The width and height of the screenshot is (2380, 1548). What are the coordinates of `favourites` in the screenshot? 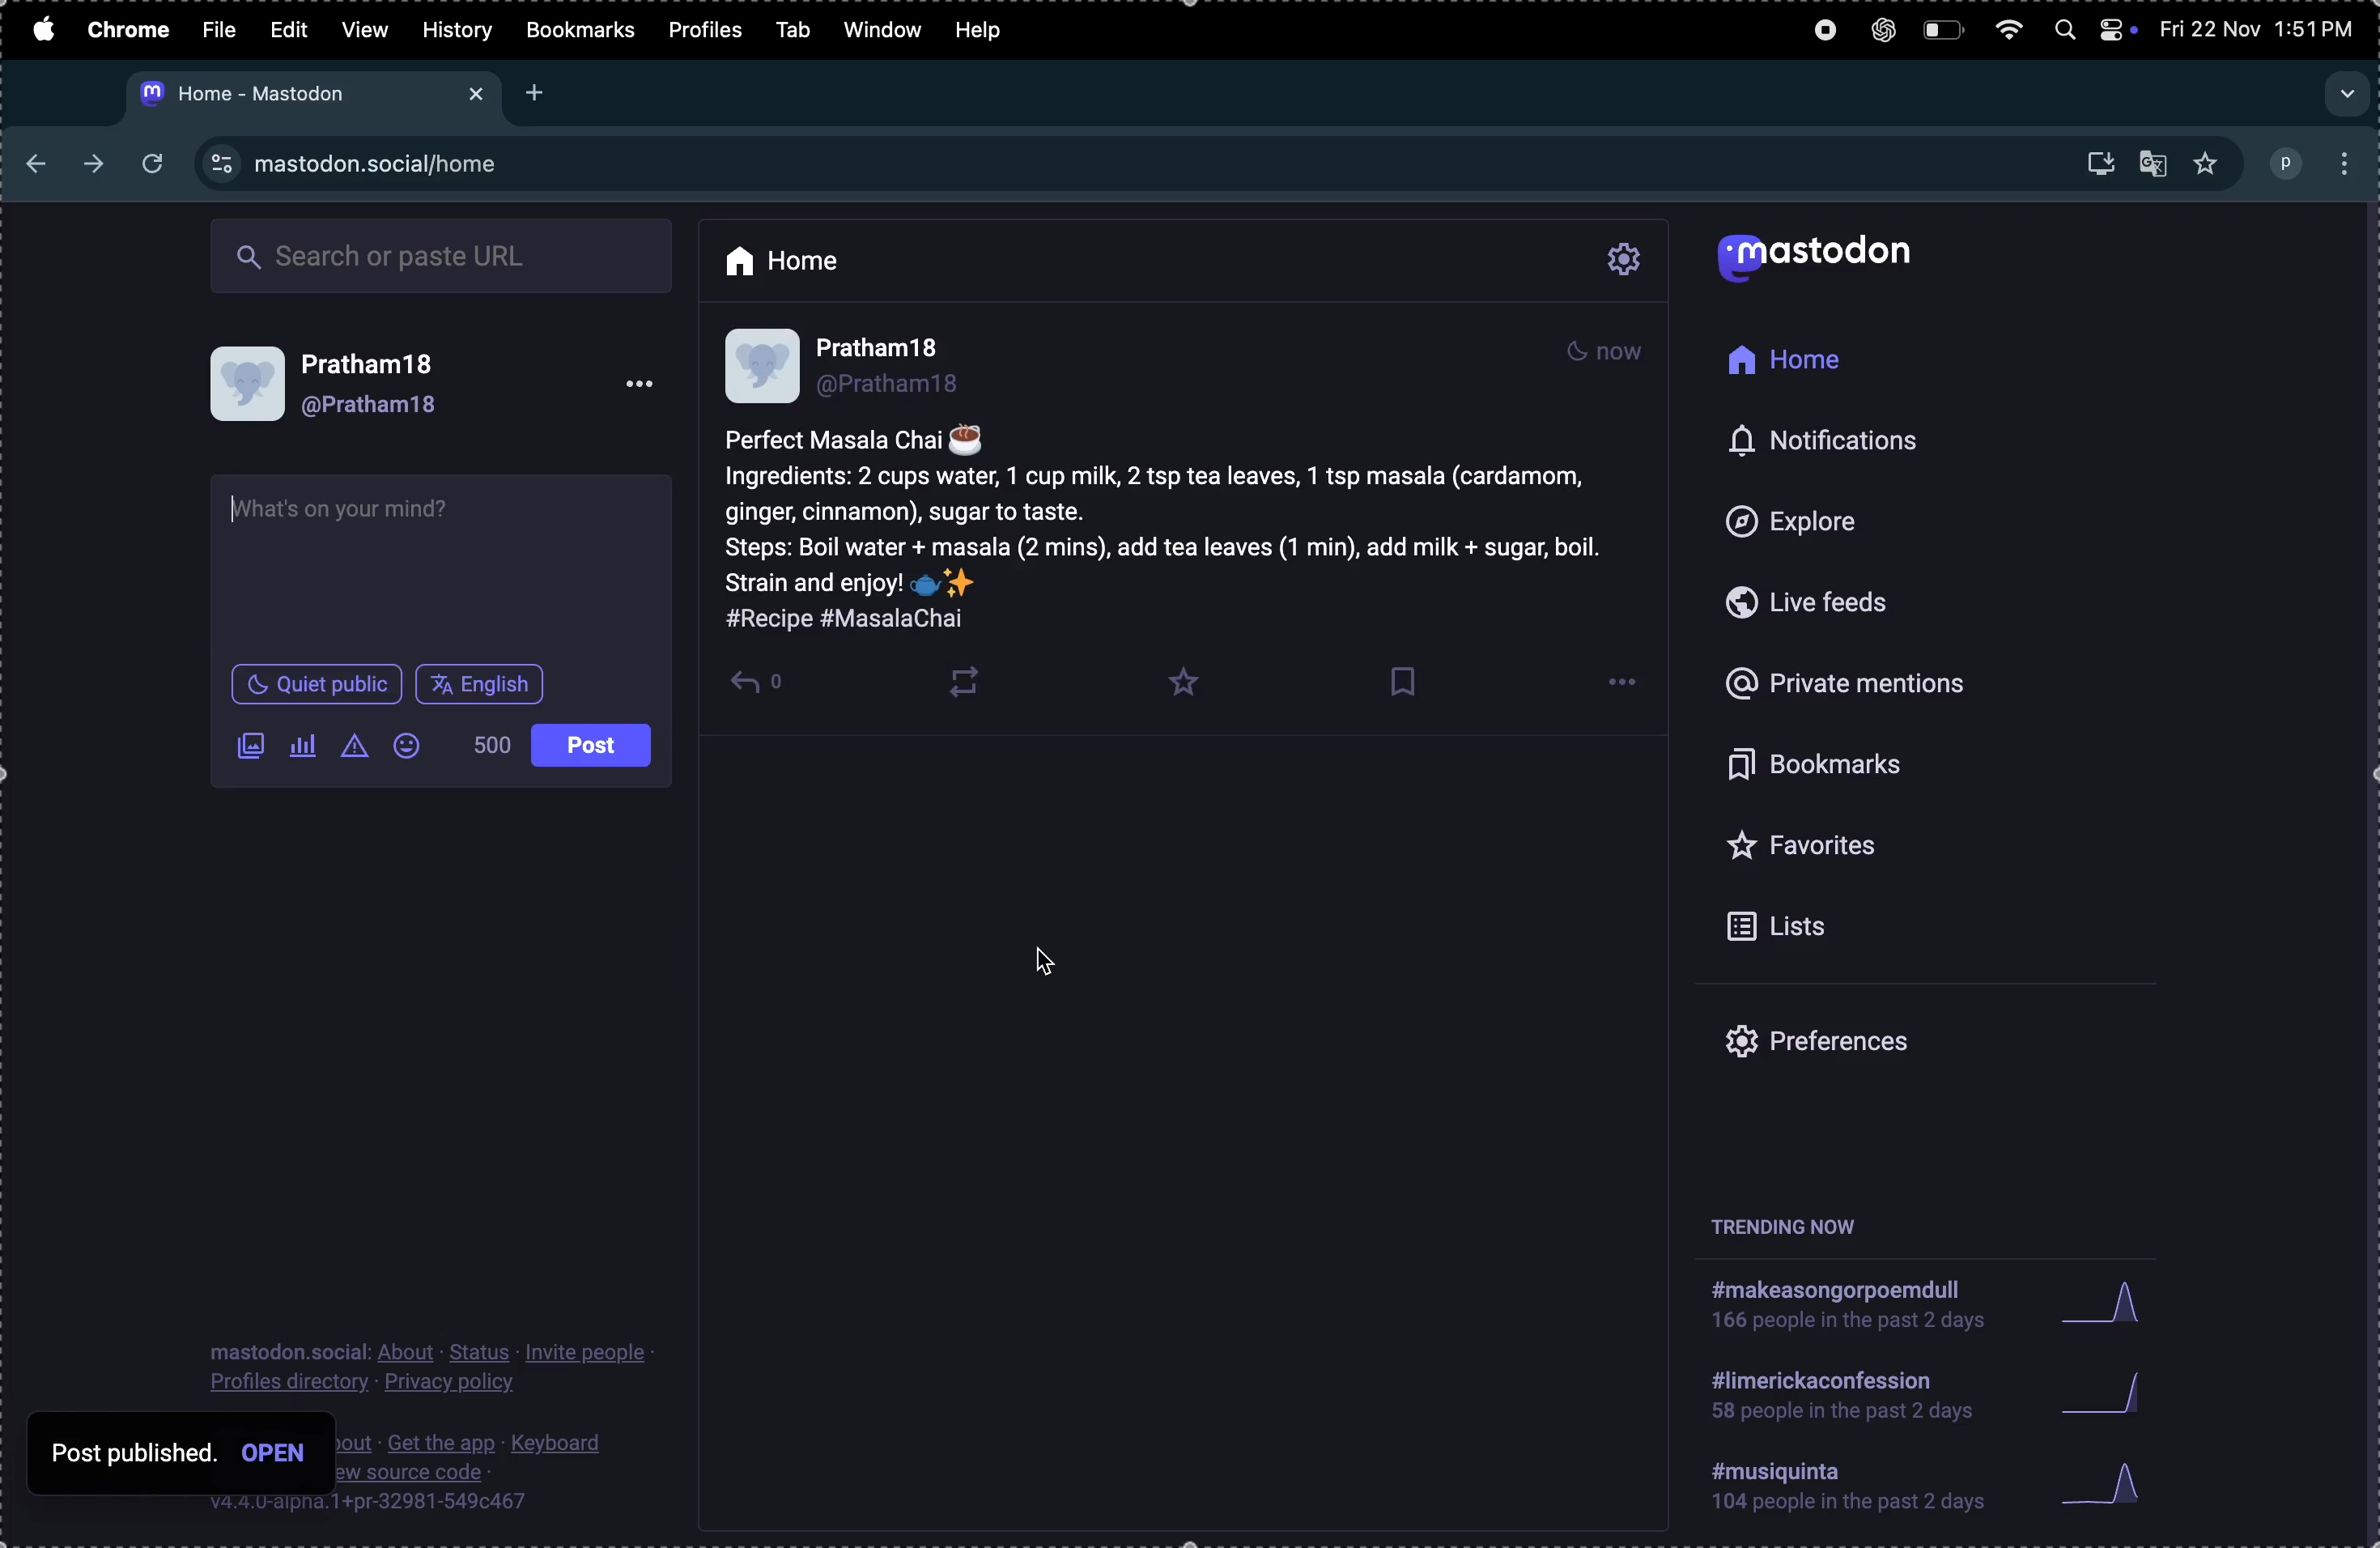 It's located at (1857, 851).